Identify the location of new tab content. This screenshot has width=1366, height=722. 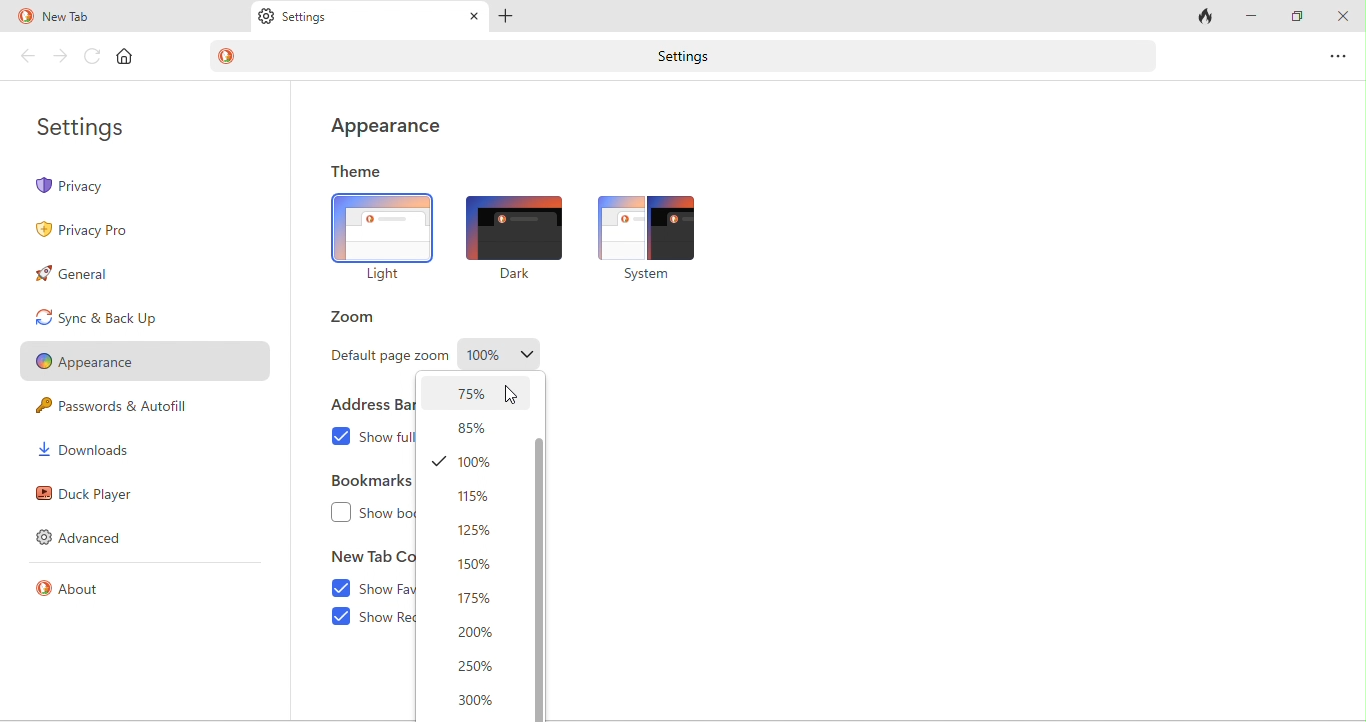
(366, 555).